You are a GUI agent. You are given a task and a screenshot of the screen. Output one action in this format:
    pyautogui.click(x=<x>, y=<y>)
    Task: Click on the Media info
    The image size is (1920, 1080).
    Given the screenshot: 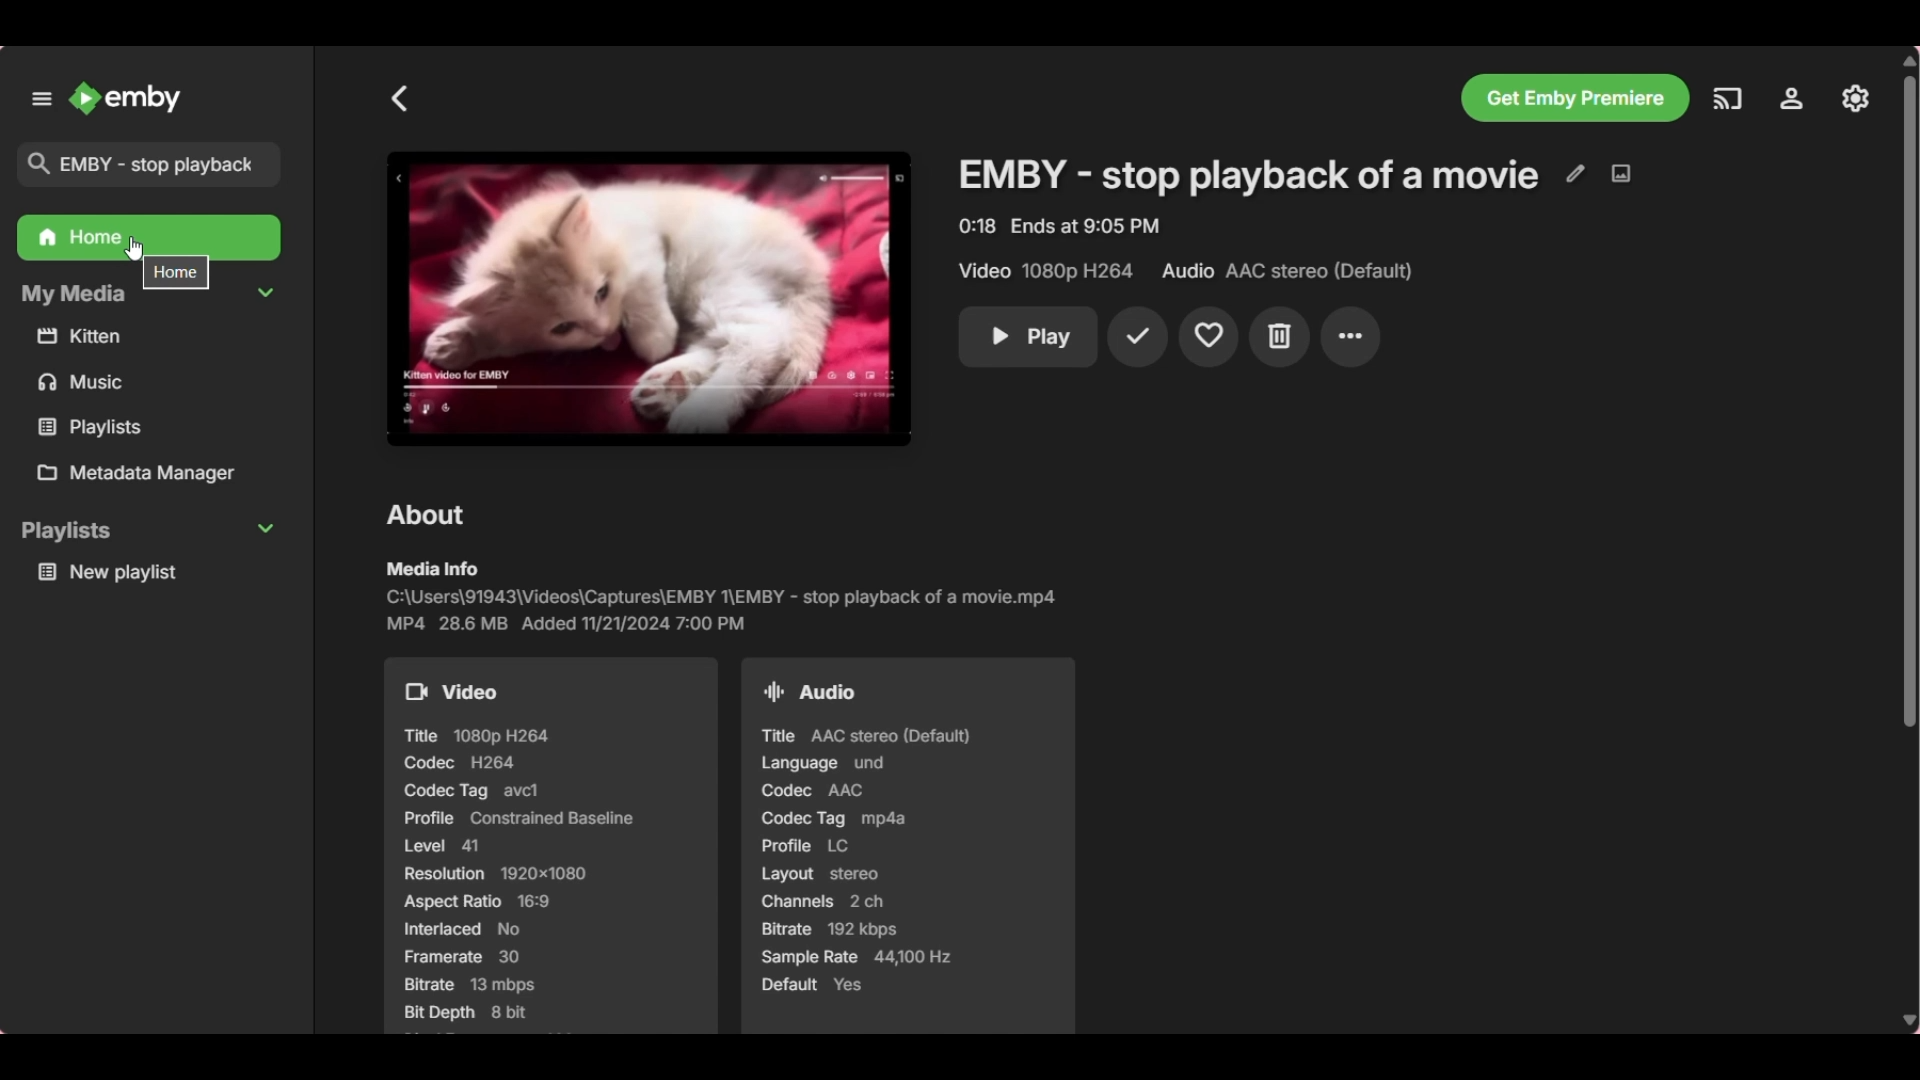 What is the action you would take?
    pyautogui.click(x=431, y=568)
    